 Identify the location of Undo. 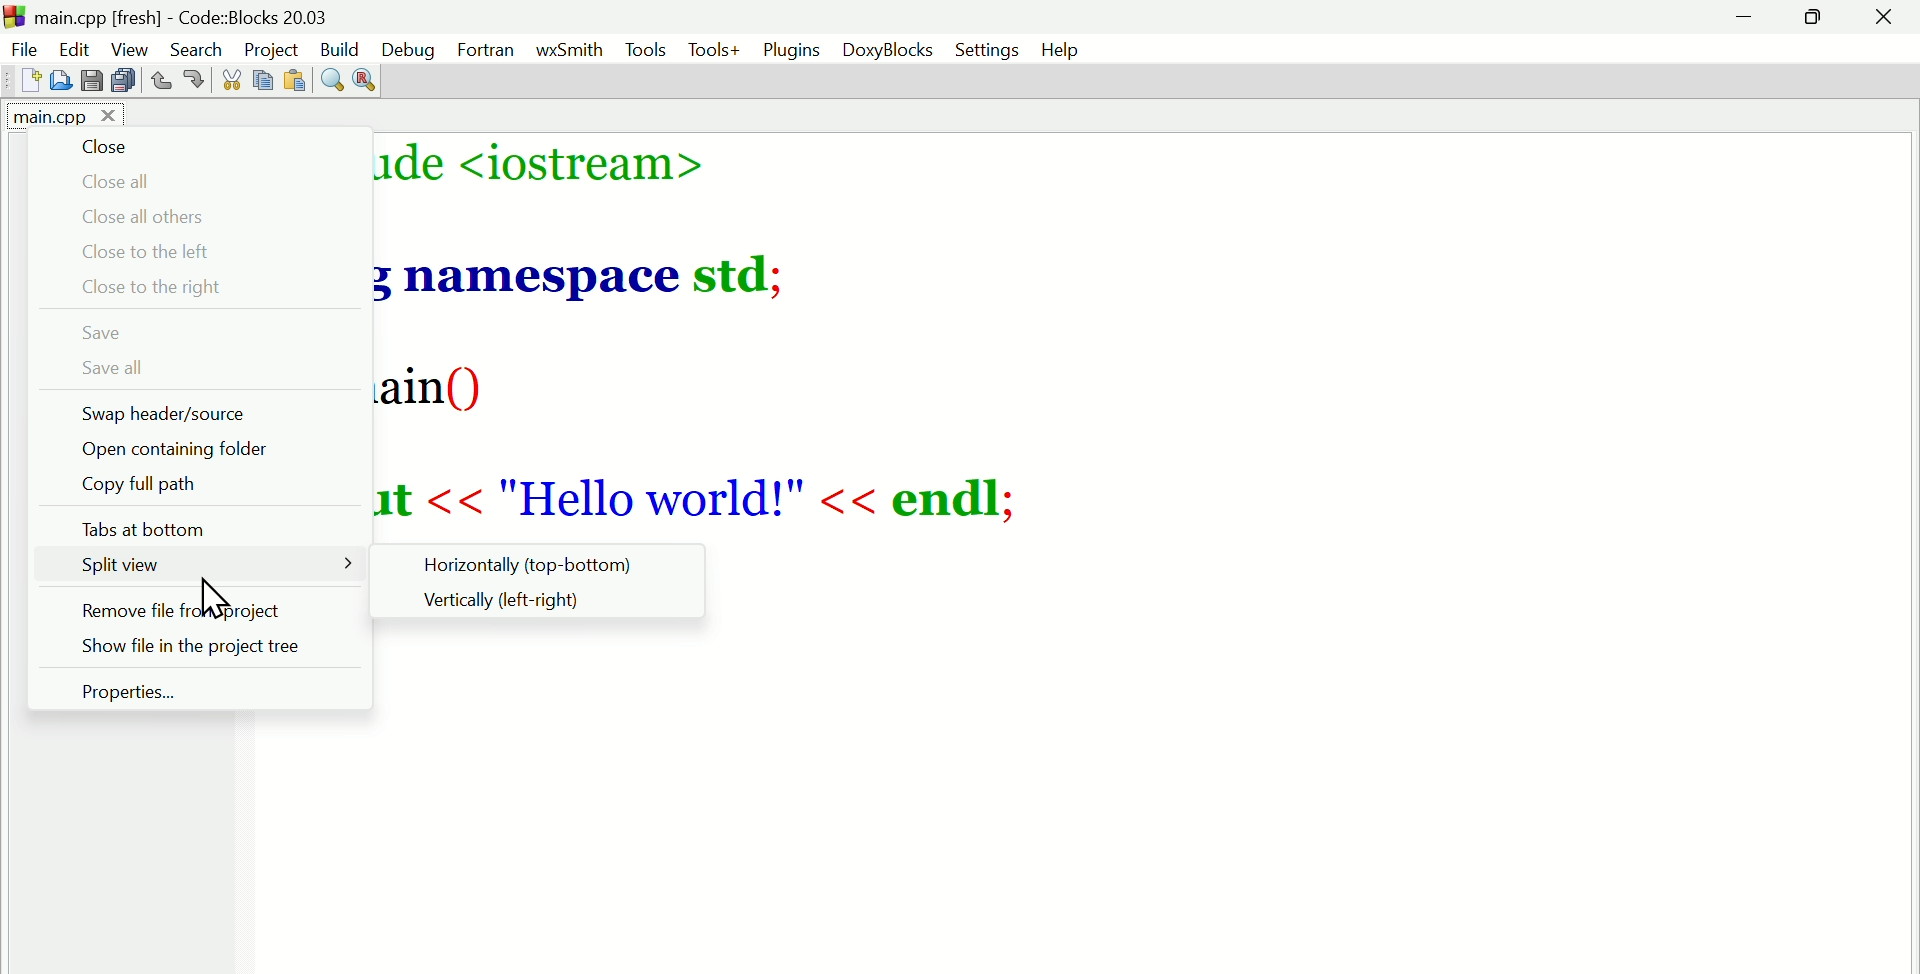
(162, 82).